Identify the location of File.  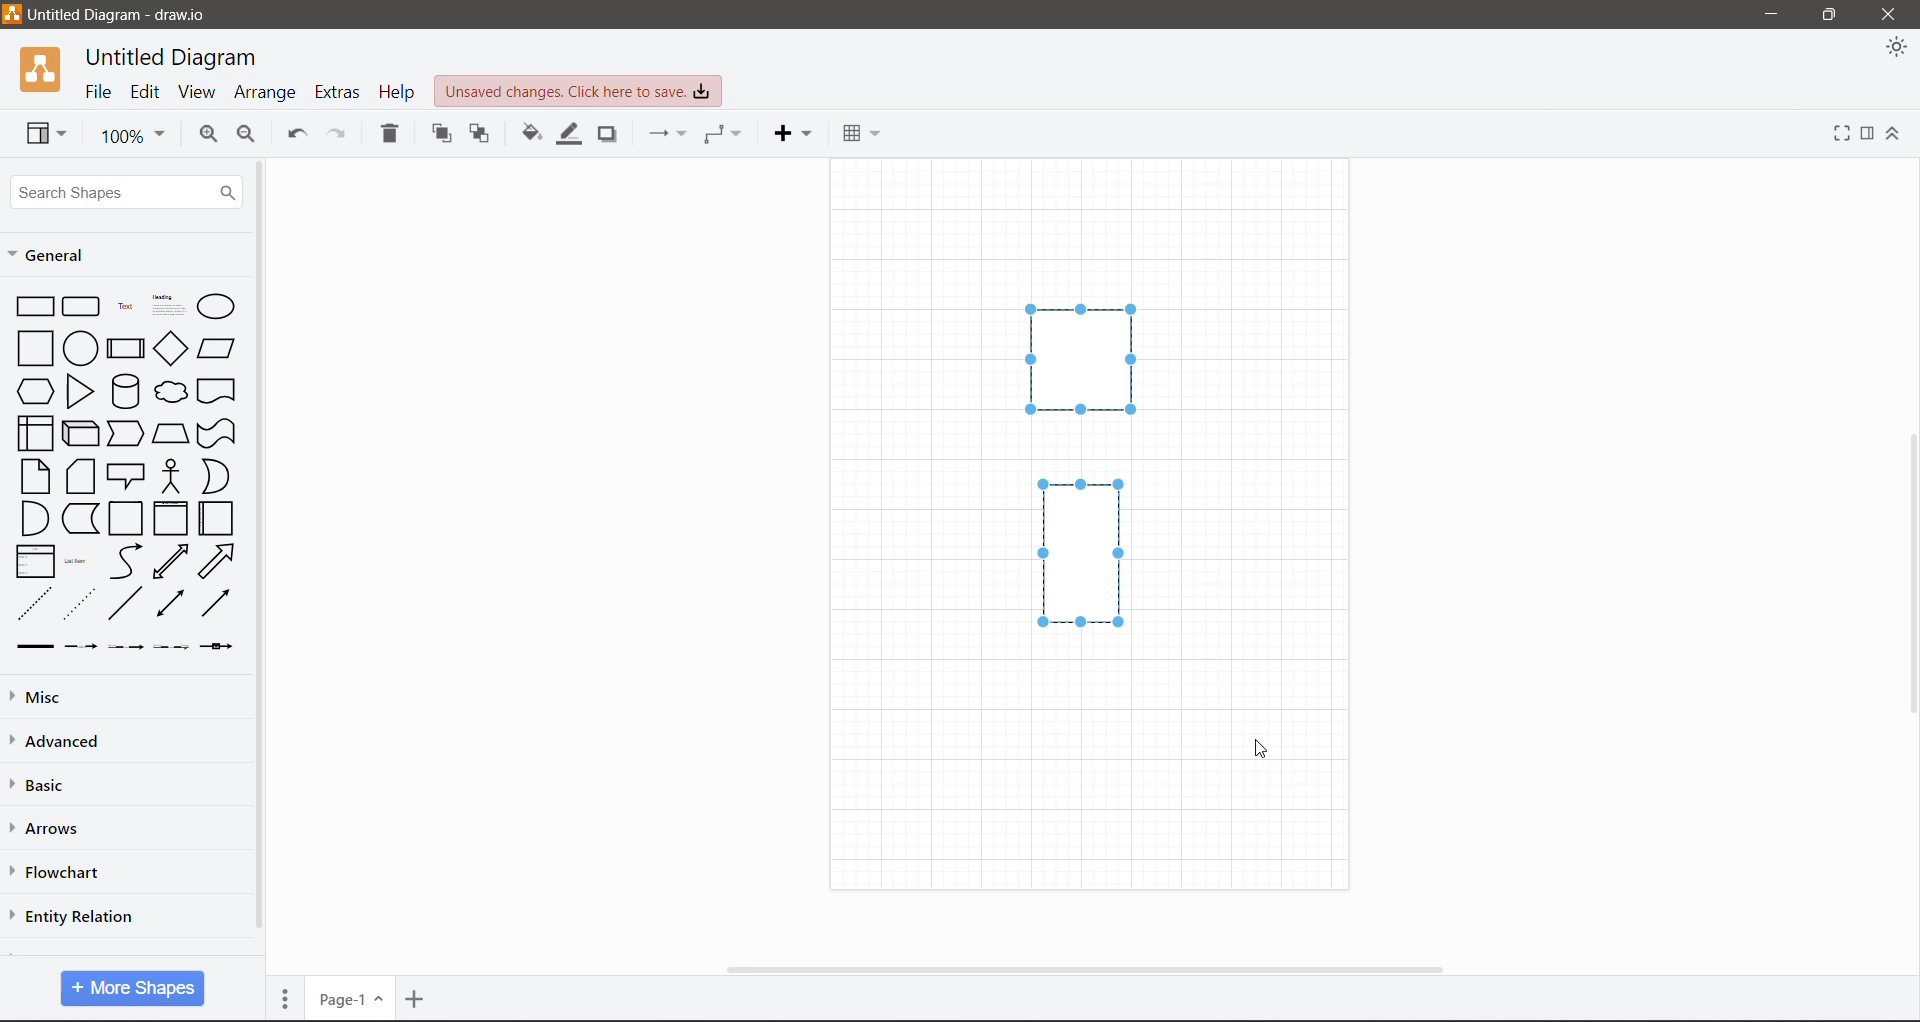
(99, 92).